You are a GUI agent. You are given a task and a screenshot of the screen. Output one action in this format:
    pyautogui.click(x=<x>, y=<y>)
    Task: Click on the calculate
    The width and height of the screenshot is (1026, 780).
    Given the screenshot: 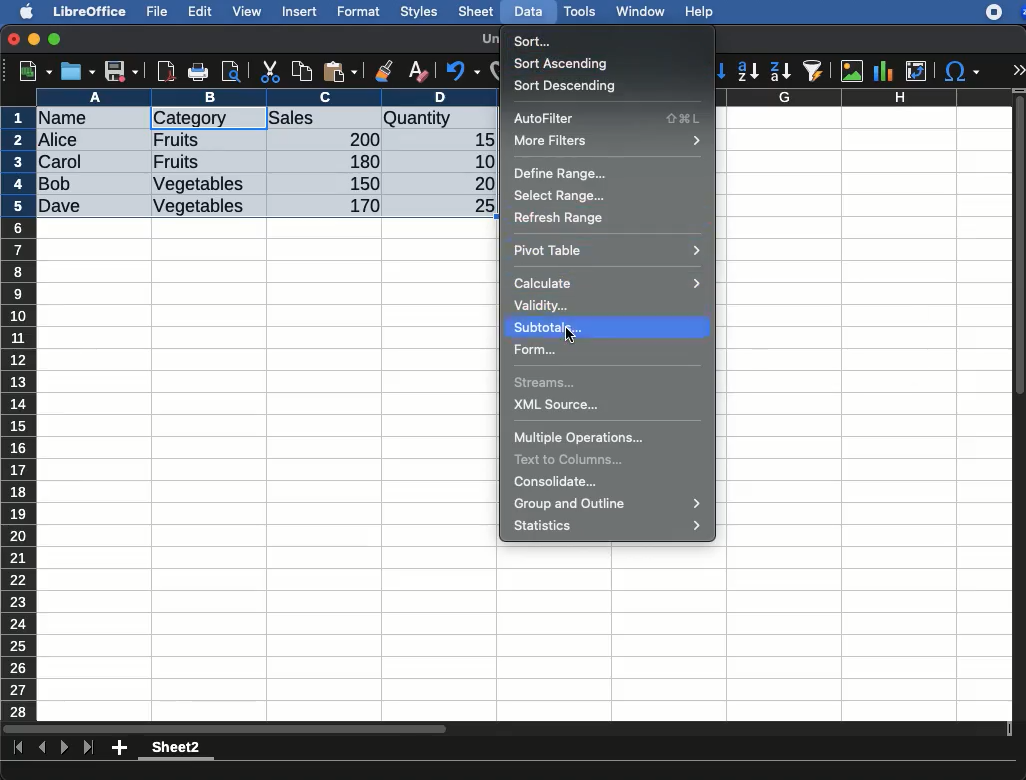 What is the action you would take?
    pyautogui.click(x=608, y=282)
    